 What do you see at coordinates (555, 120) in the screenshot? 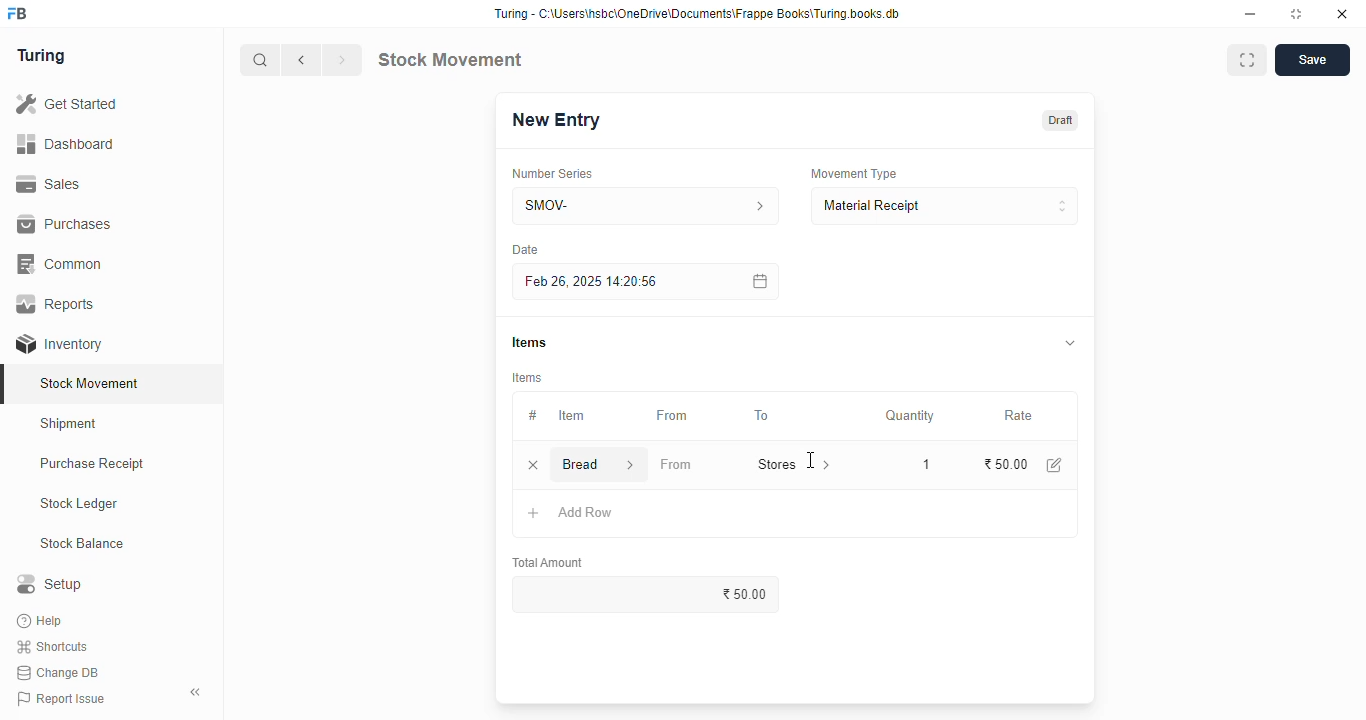
I see `new entry` at bounding box center [555, 120].